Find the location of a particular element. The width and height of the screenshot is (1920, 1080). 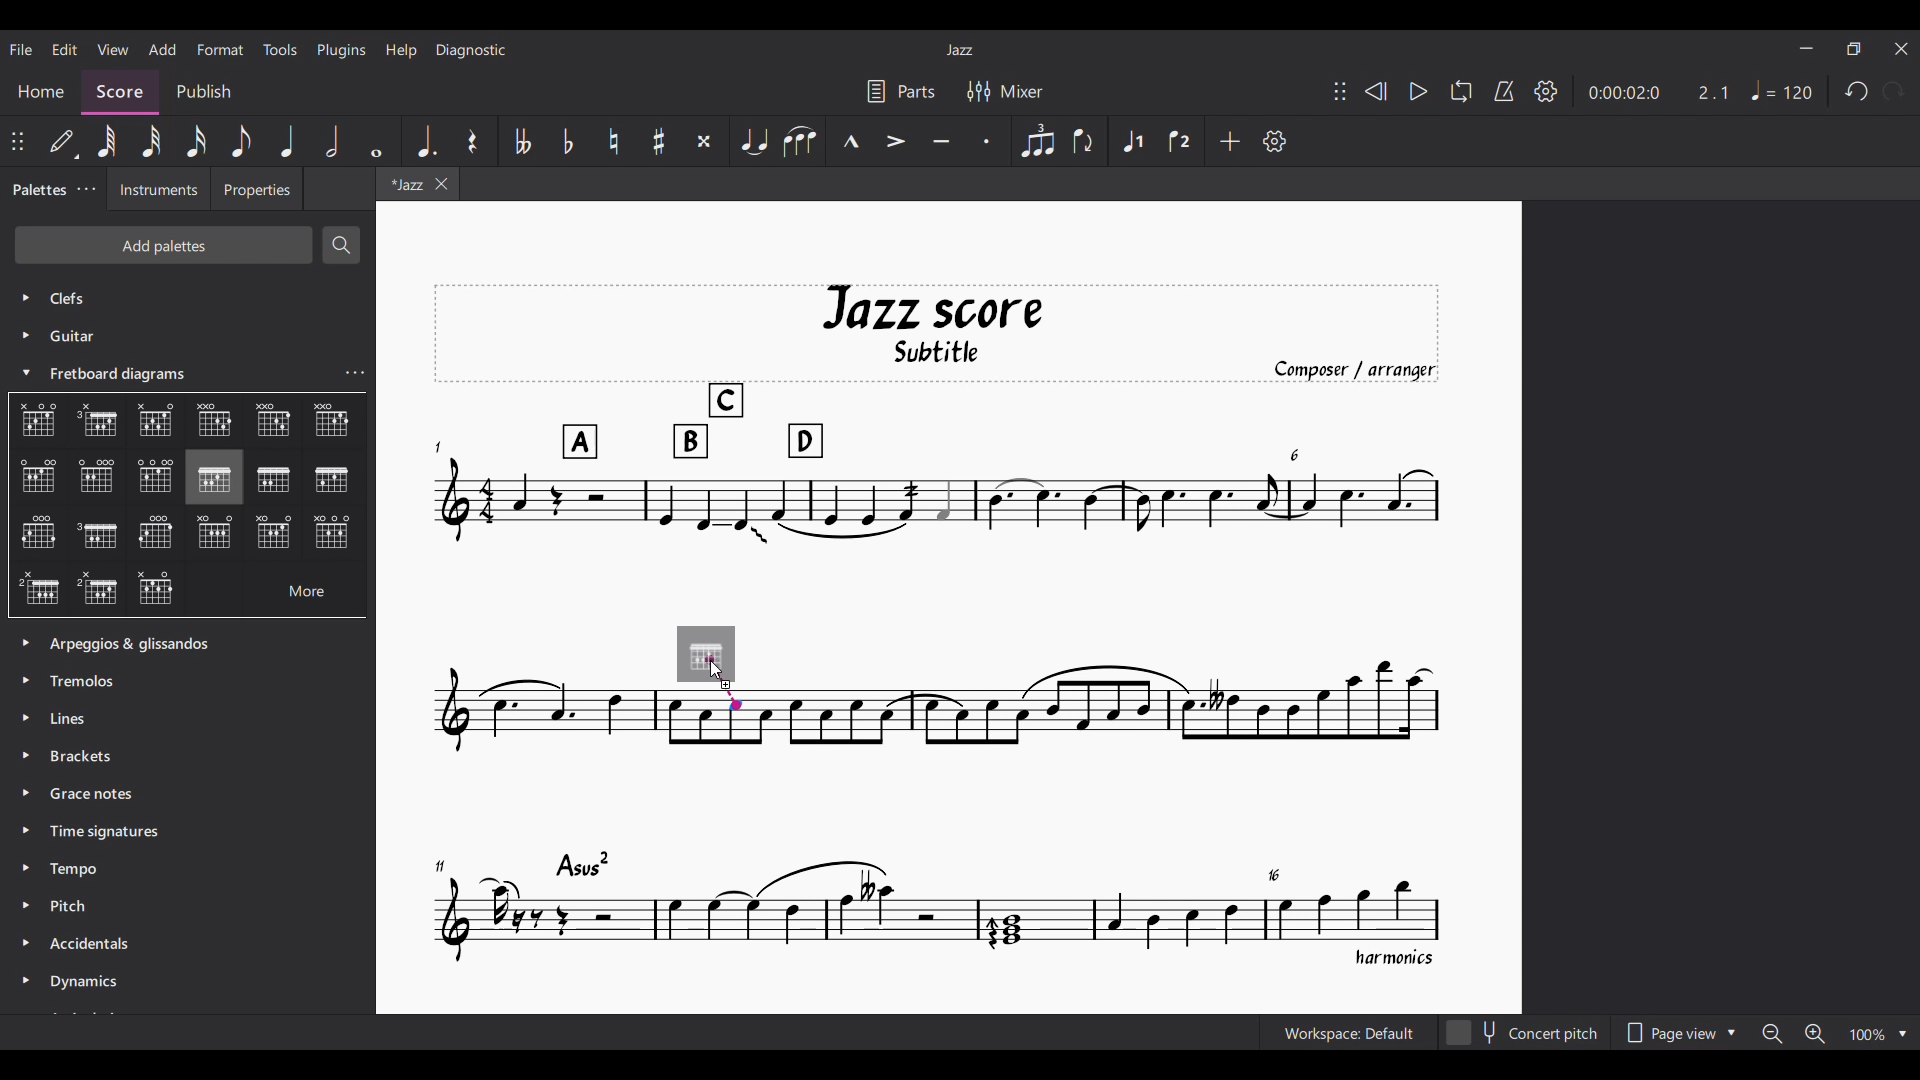

Voice 1 is located at coordinates (1133, 140).